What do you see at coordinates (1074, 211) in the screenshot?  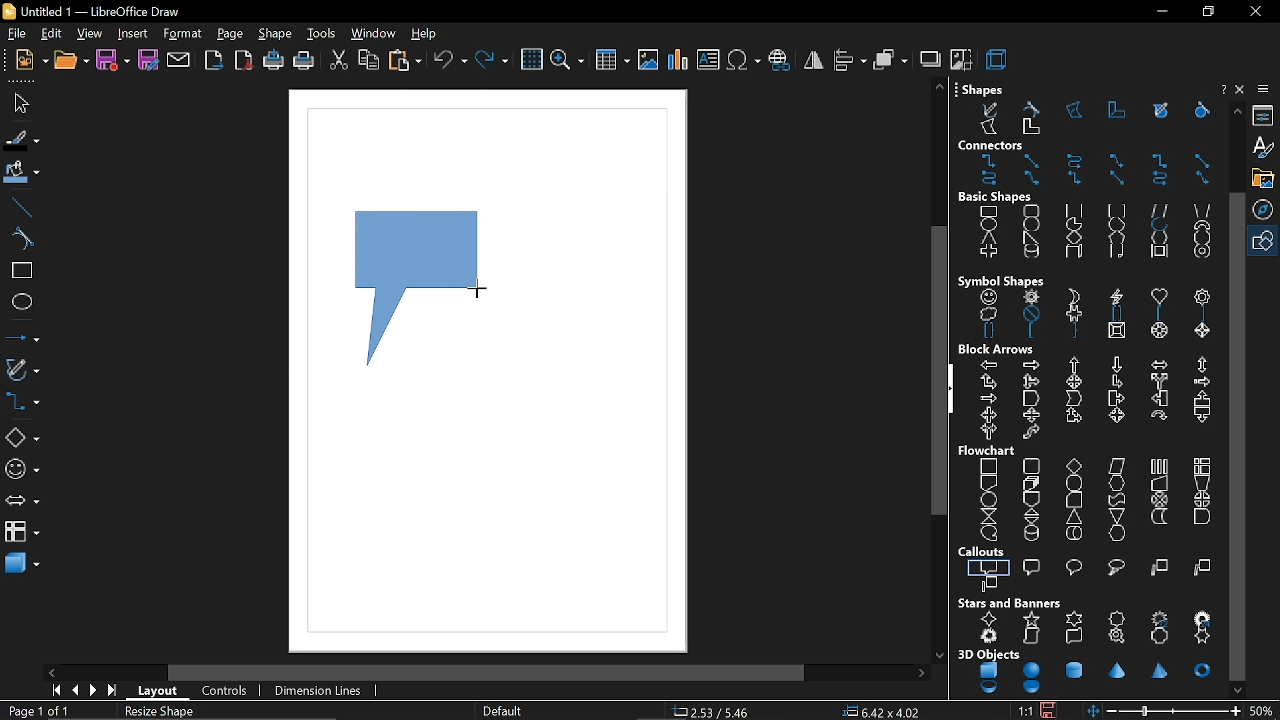 I see `square` at bounding box center [1074, 211].